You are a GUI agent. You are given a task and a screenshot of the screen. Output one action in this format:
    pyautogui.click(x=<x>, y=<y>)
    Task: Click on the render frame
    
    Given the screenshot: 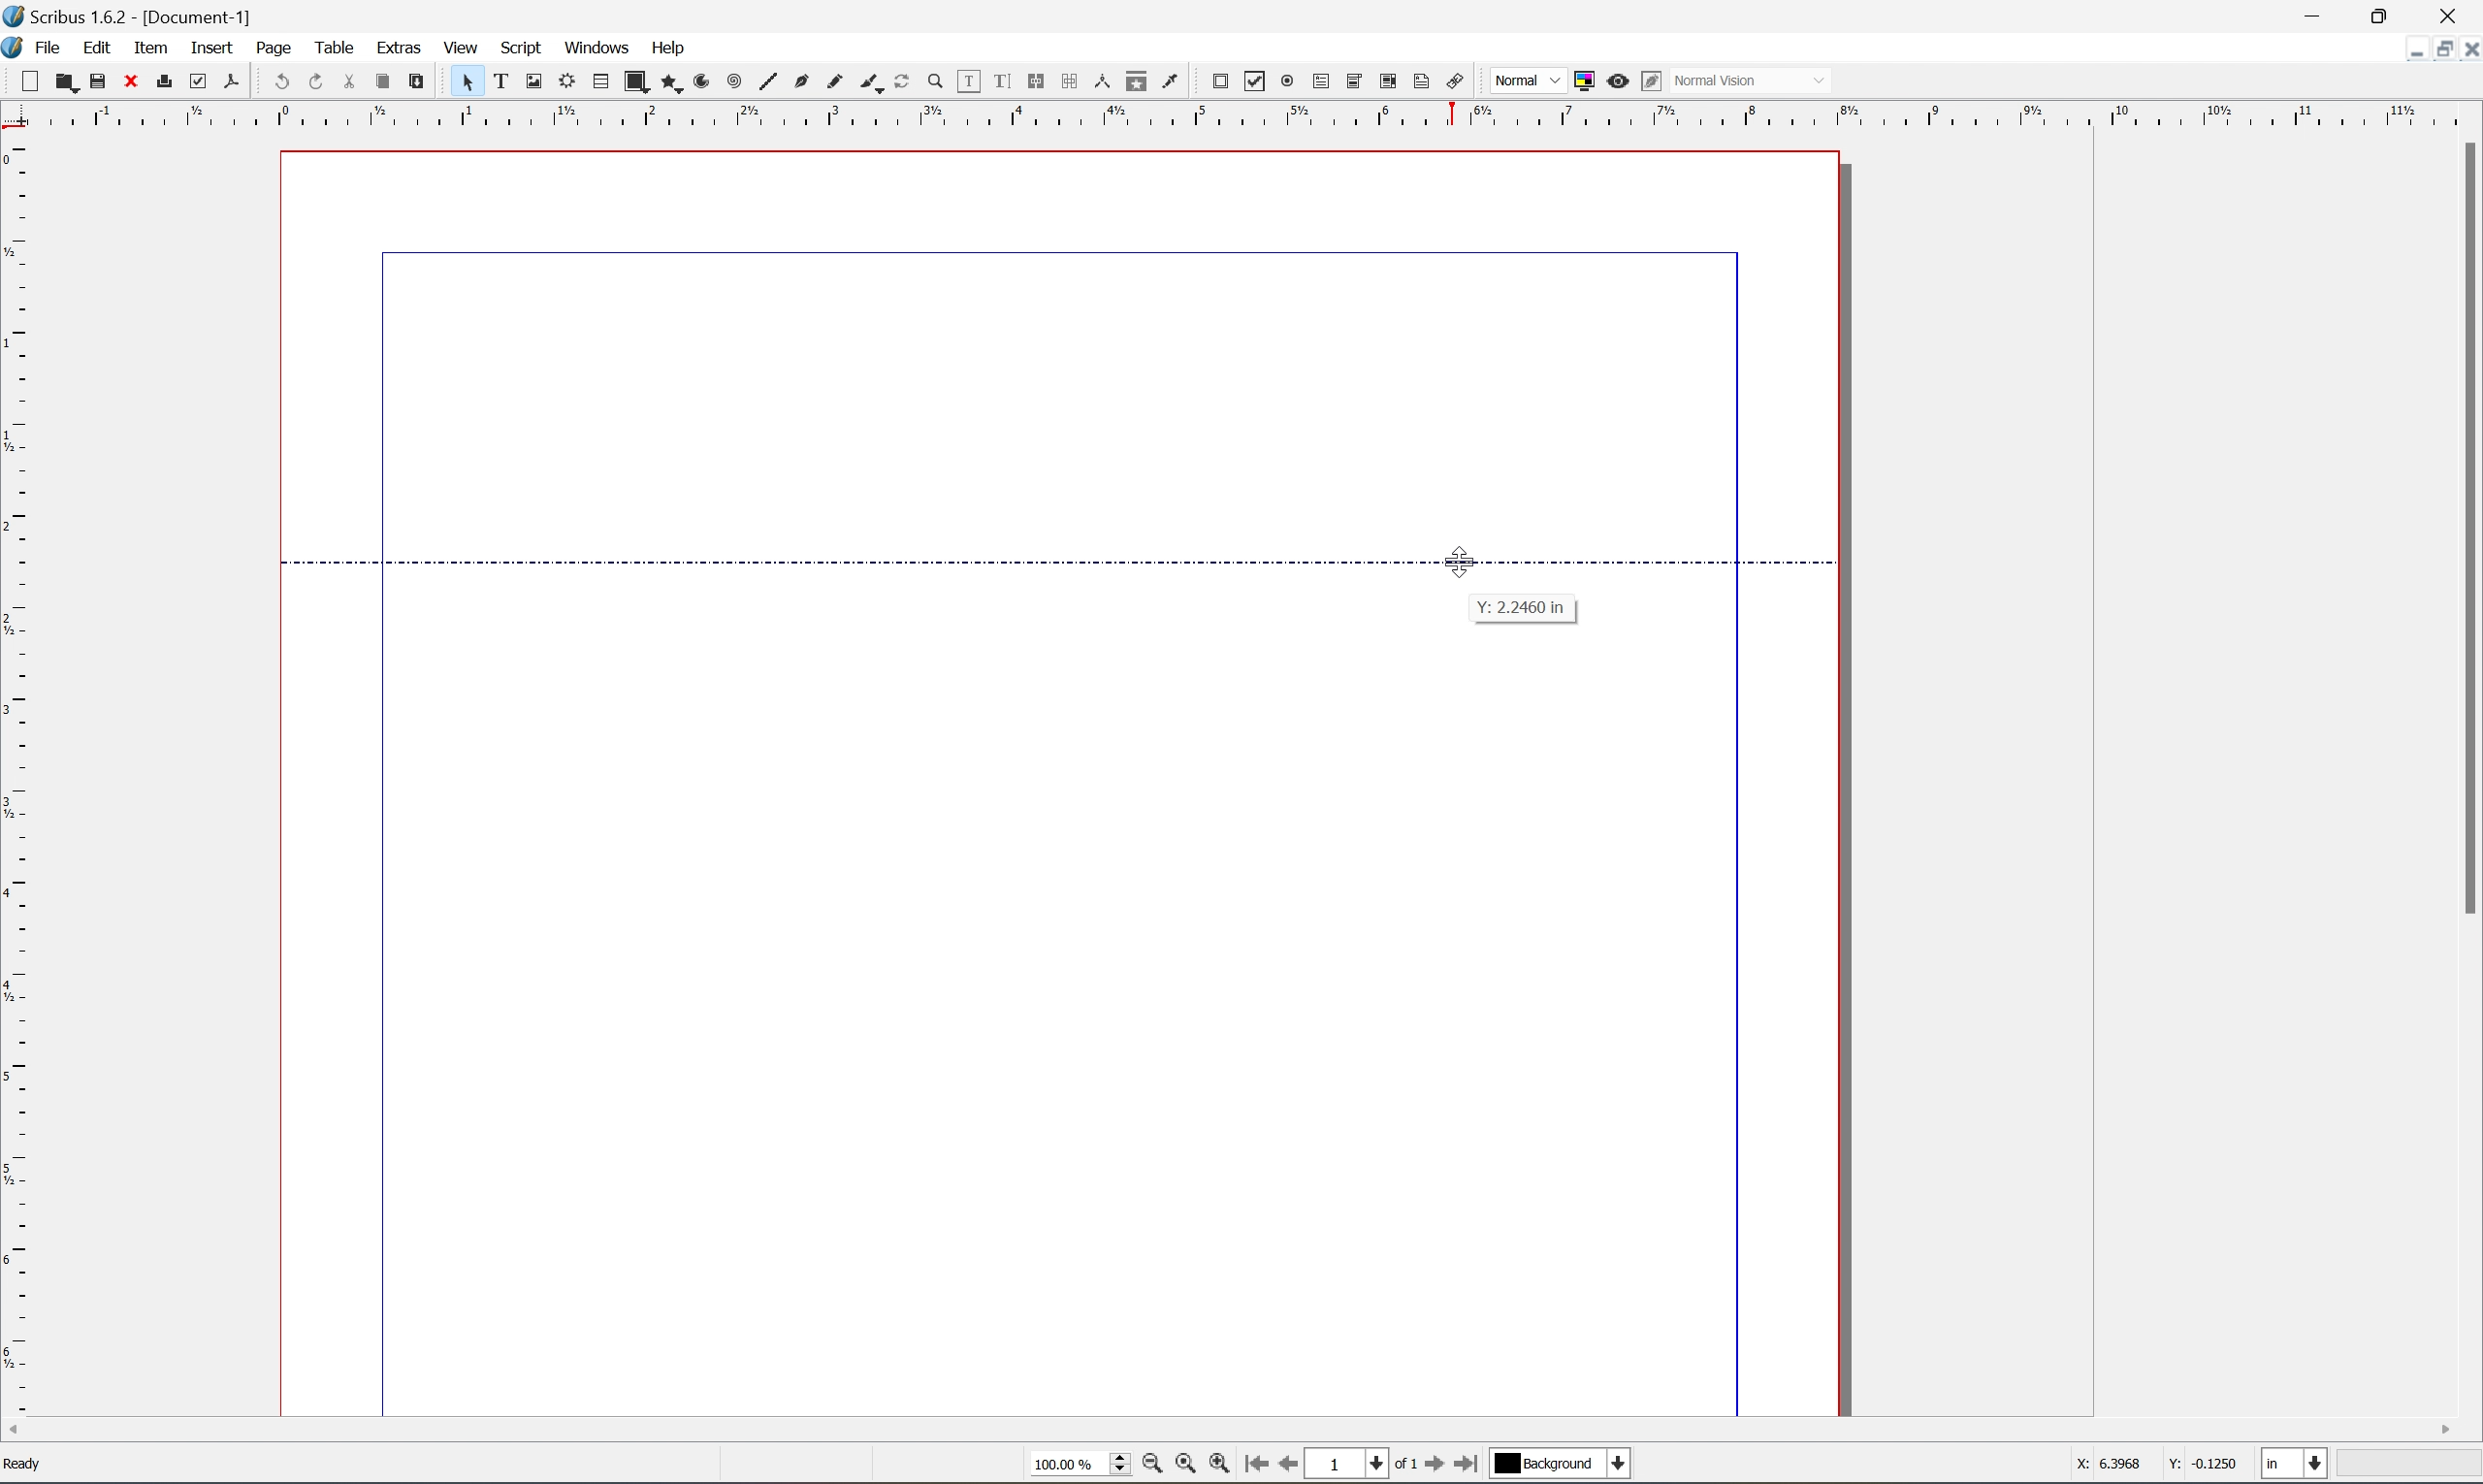 What is the action you would take?
    pyautogui.click(x=569, y=82)
    